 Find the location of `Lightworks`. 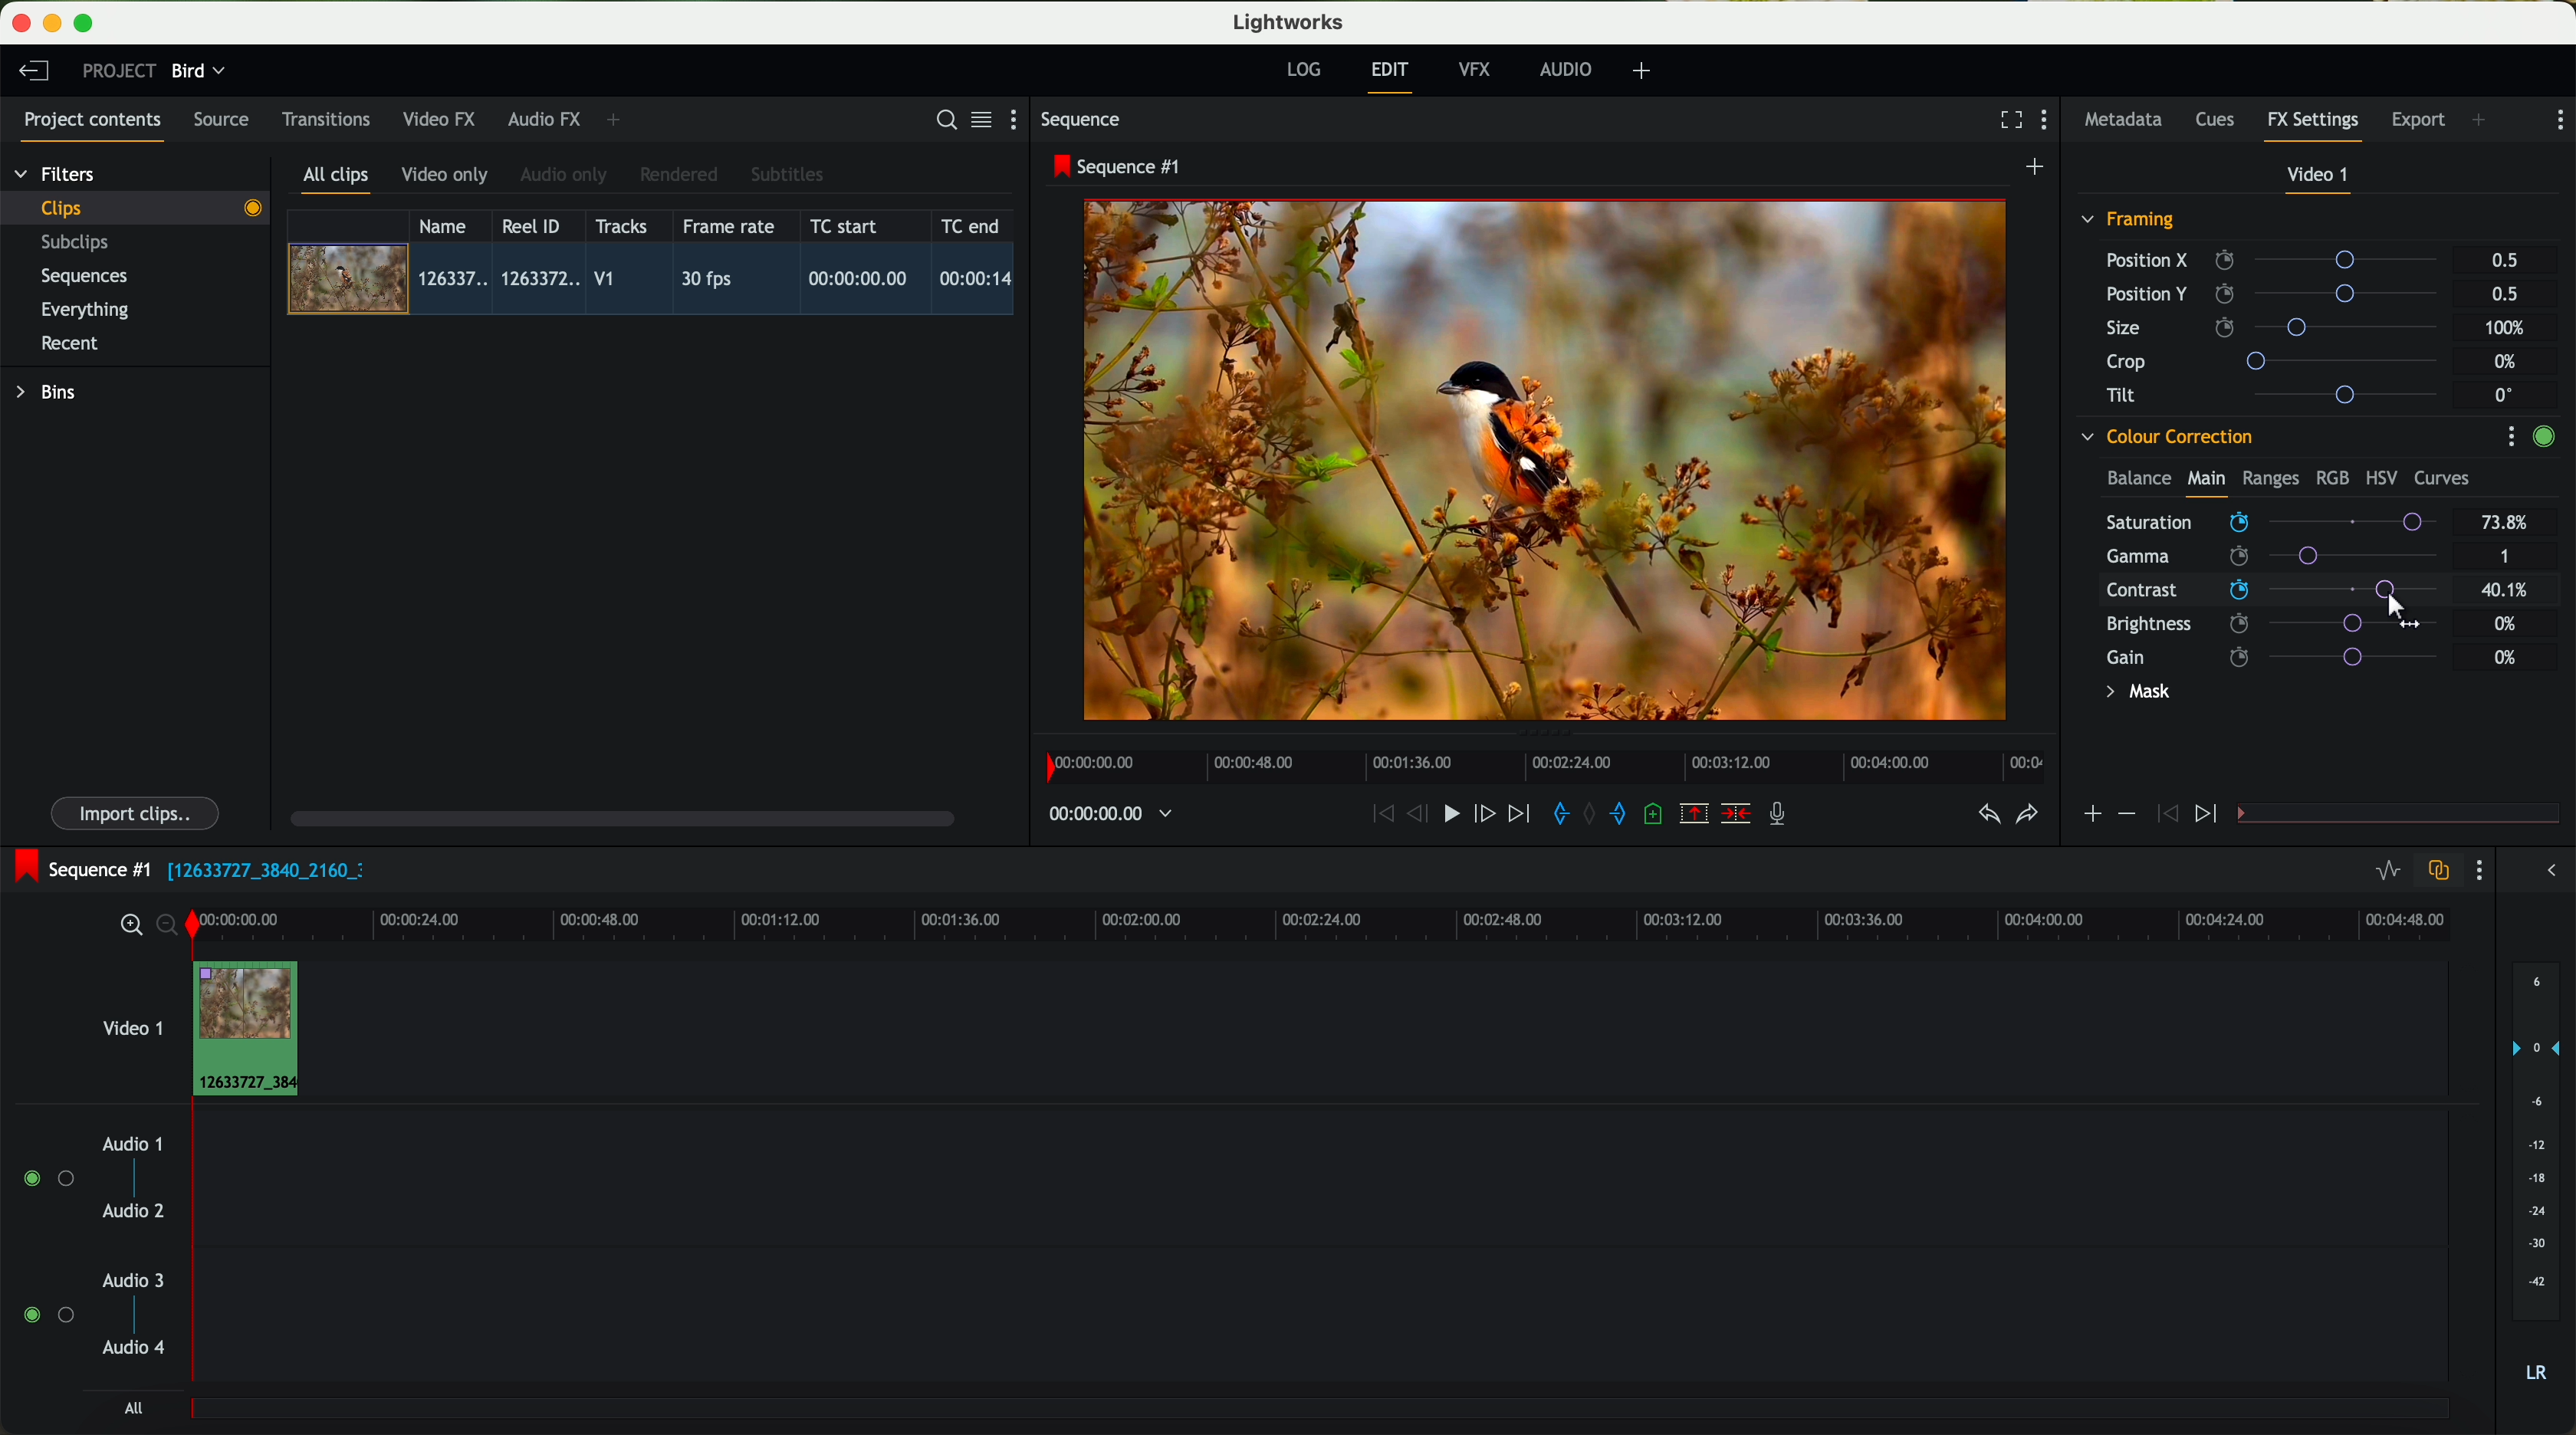

Lightworks is located at coordinates (1290, 21).